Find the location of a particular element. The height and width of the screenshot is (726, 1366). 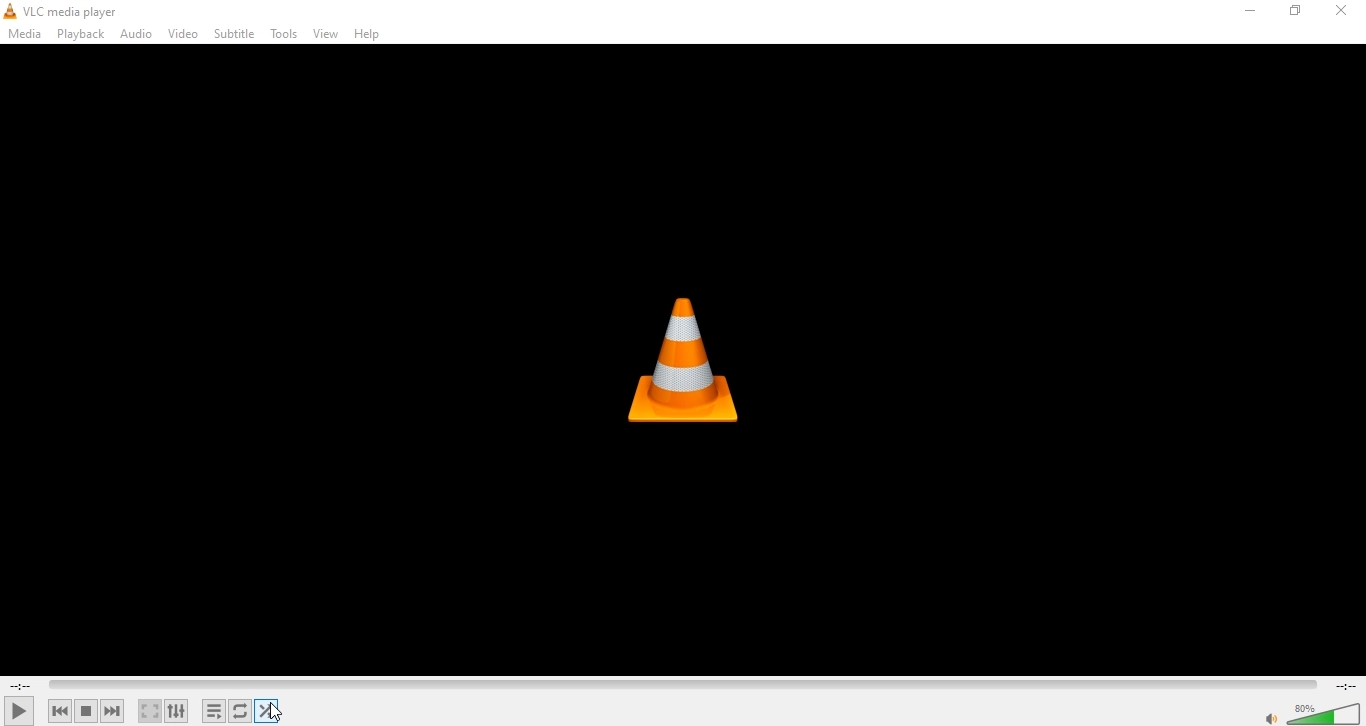

cursor is located at coordinates (284, 710).